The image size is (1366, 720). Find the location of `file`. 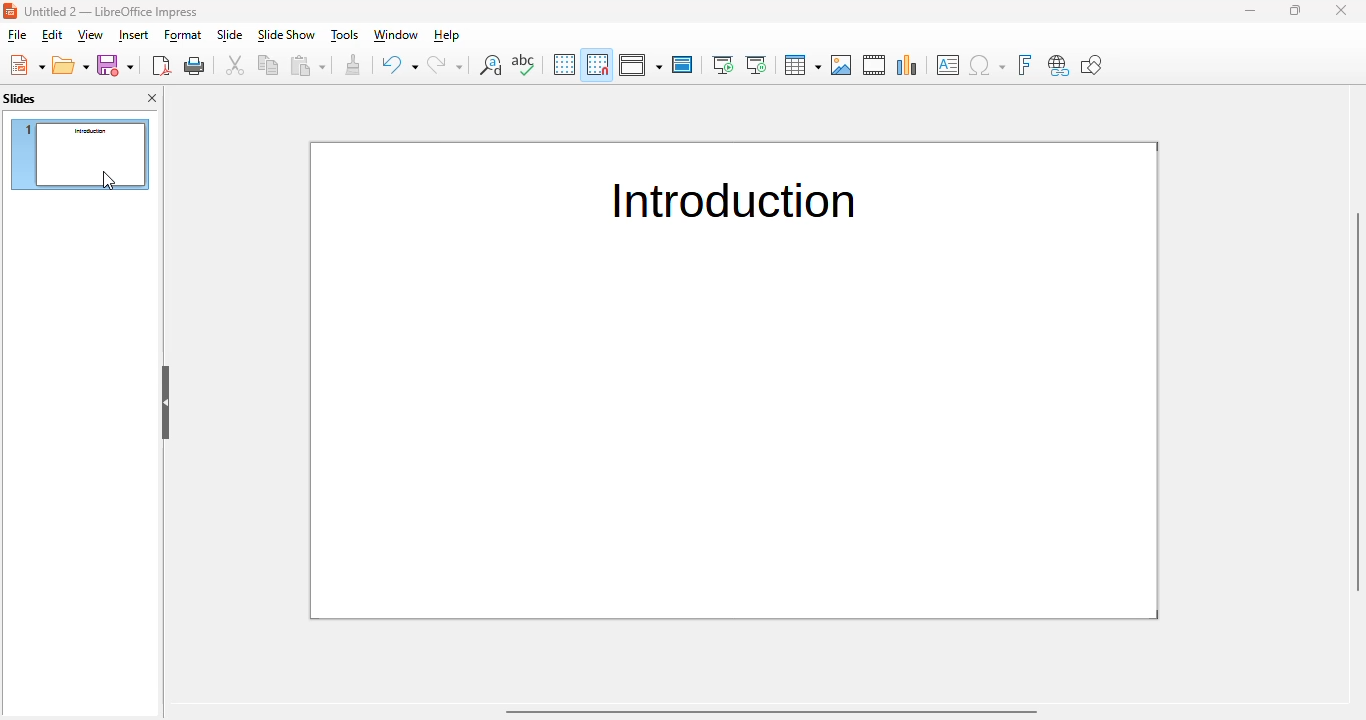

file is located at coordinates (16, 35).